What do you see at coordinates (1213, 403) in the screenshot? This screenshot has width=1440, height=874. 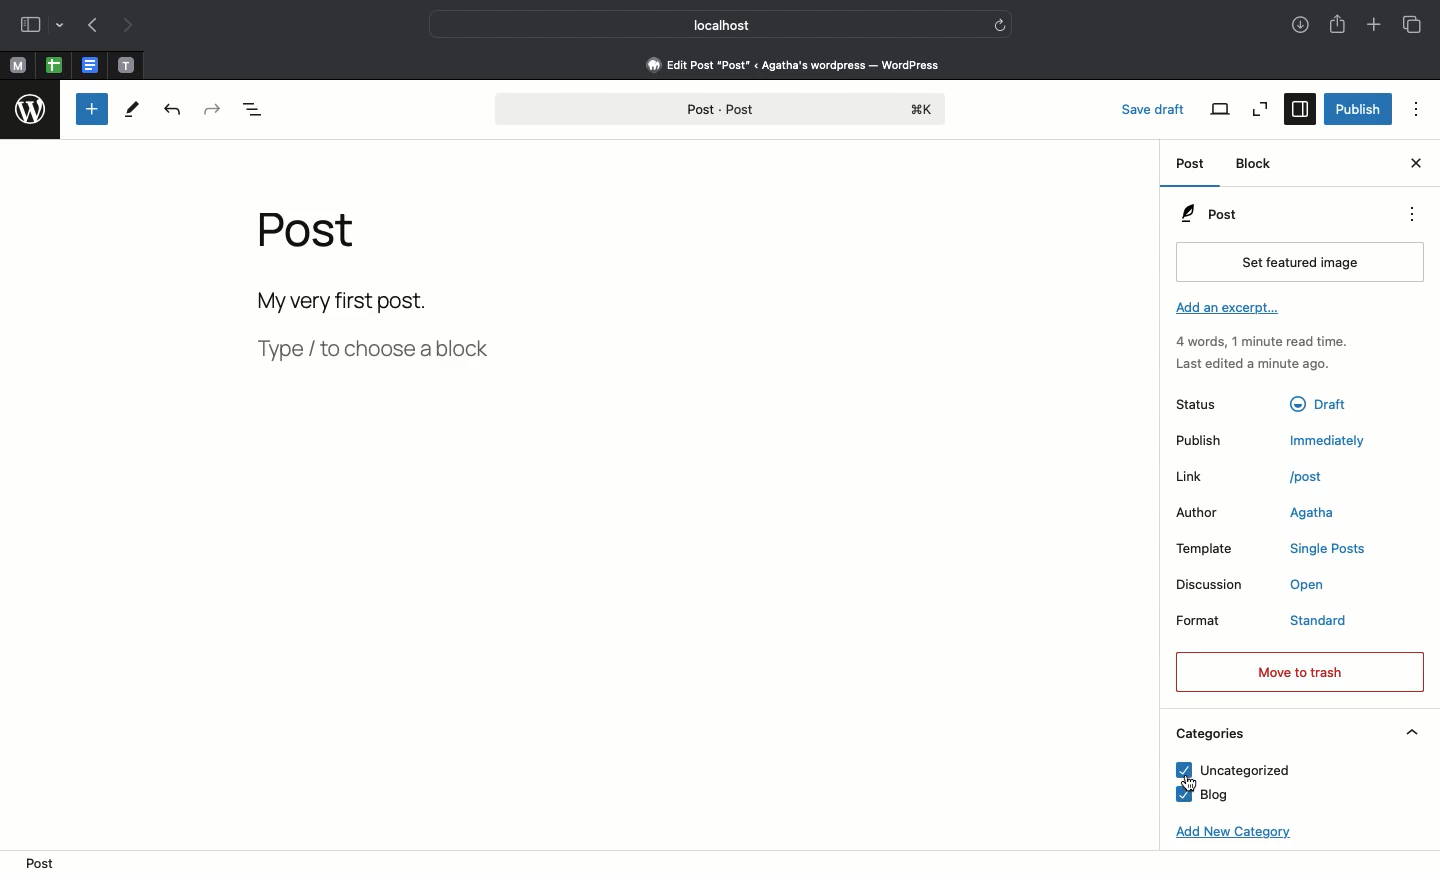 I see `Status` at bounding box center [1213, 403].